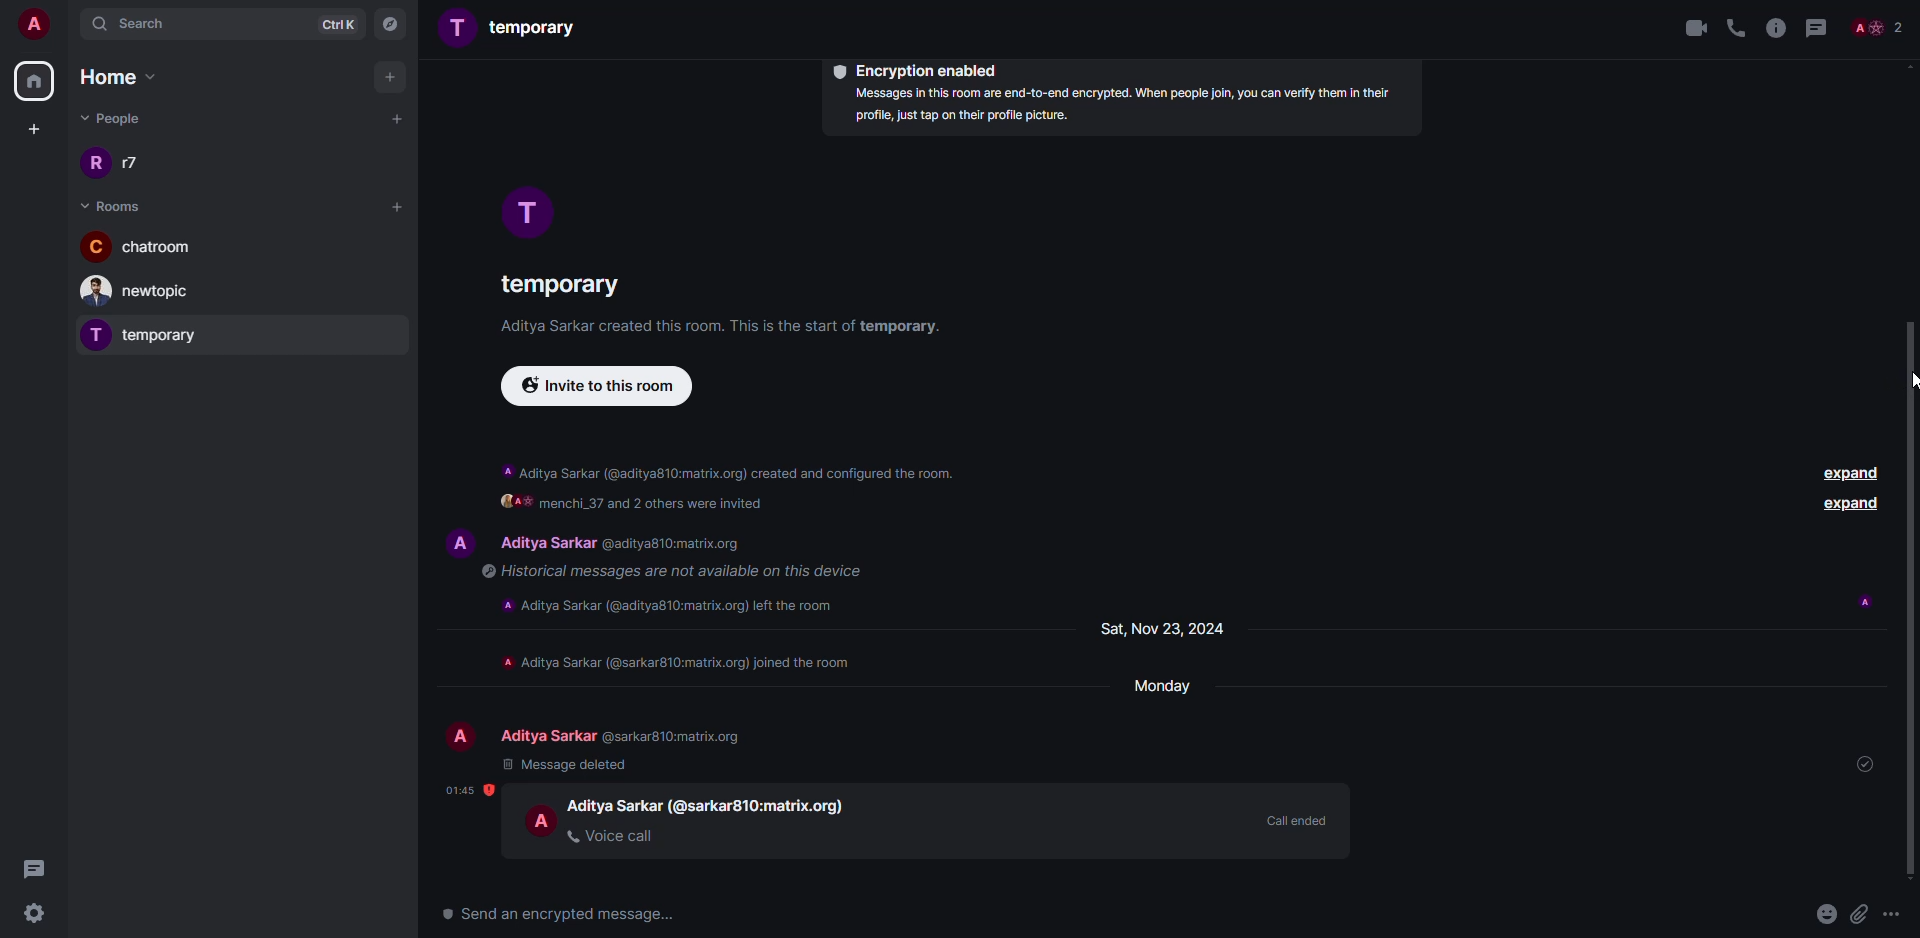 Image resolution: width=1920 pixels, height=938 pixels. Describe the element at coordinates (144, 291) in the screenshot. I see `newtopic` at that location.